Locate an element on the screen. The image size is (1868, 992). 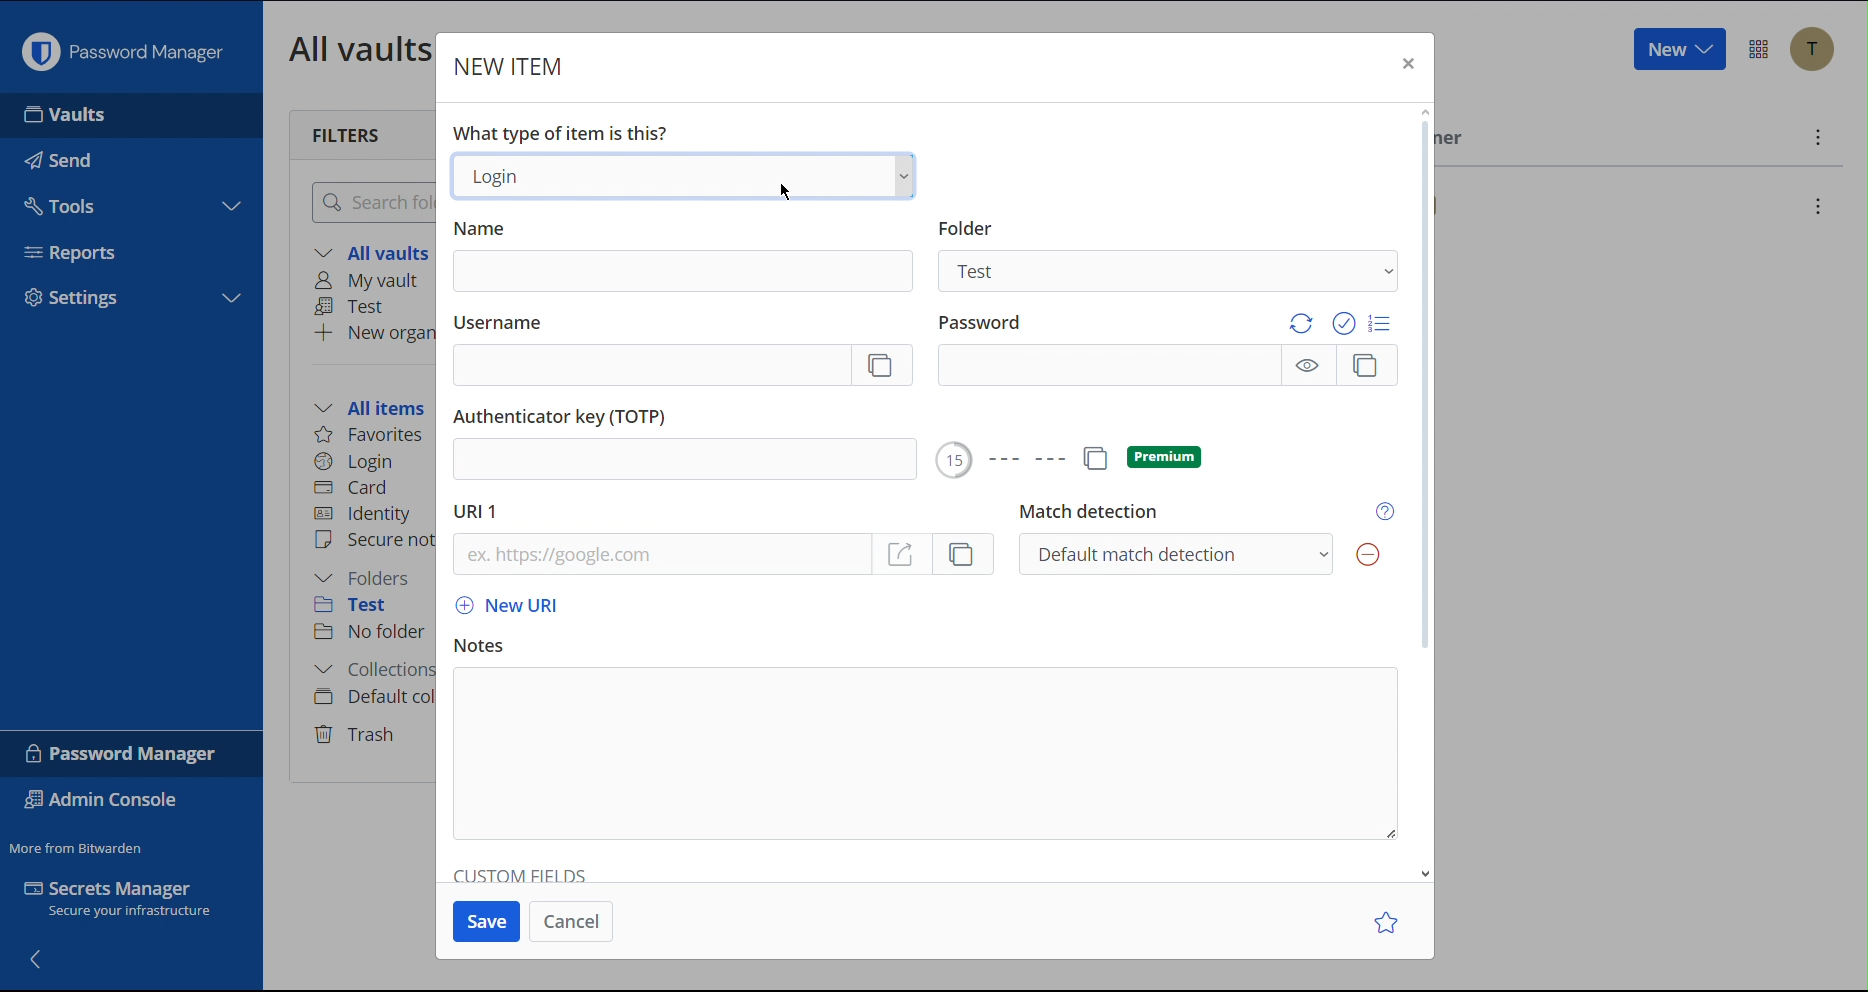
What type of item is this is located at coordinates (559, 133).